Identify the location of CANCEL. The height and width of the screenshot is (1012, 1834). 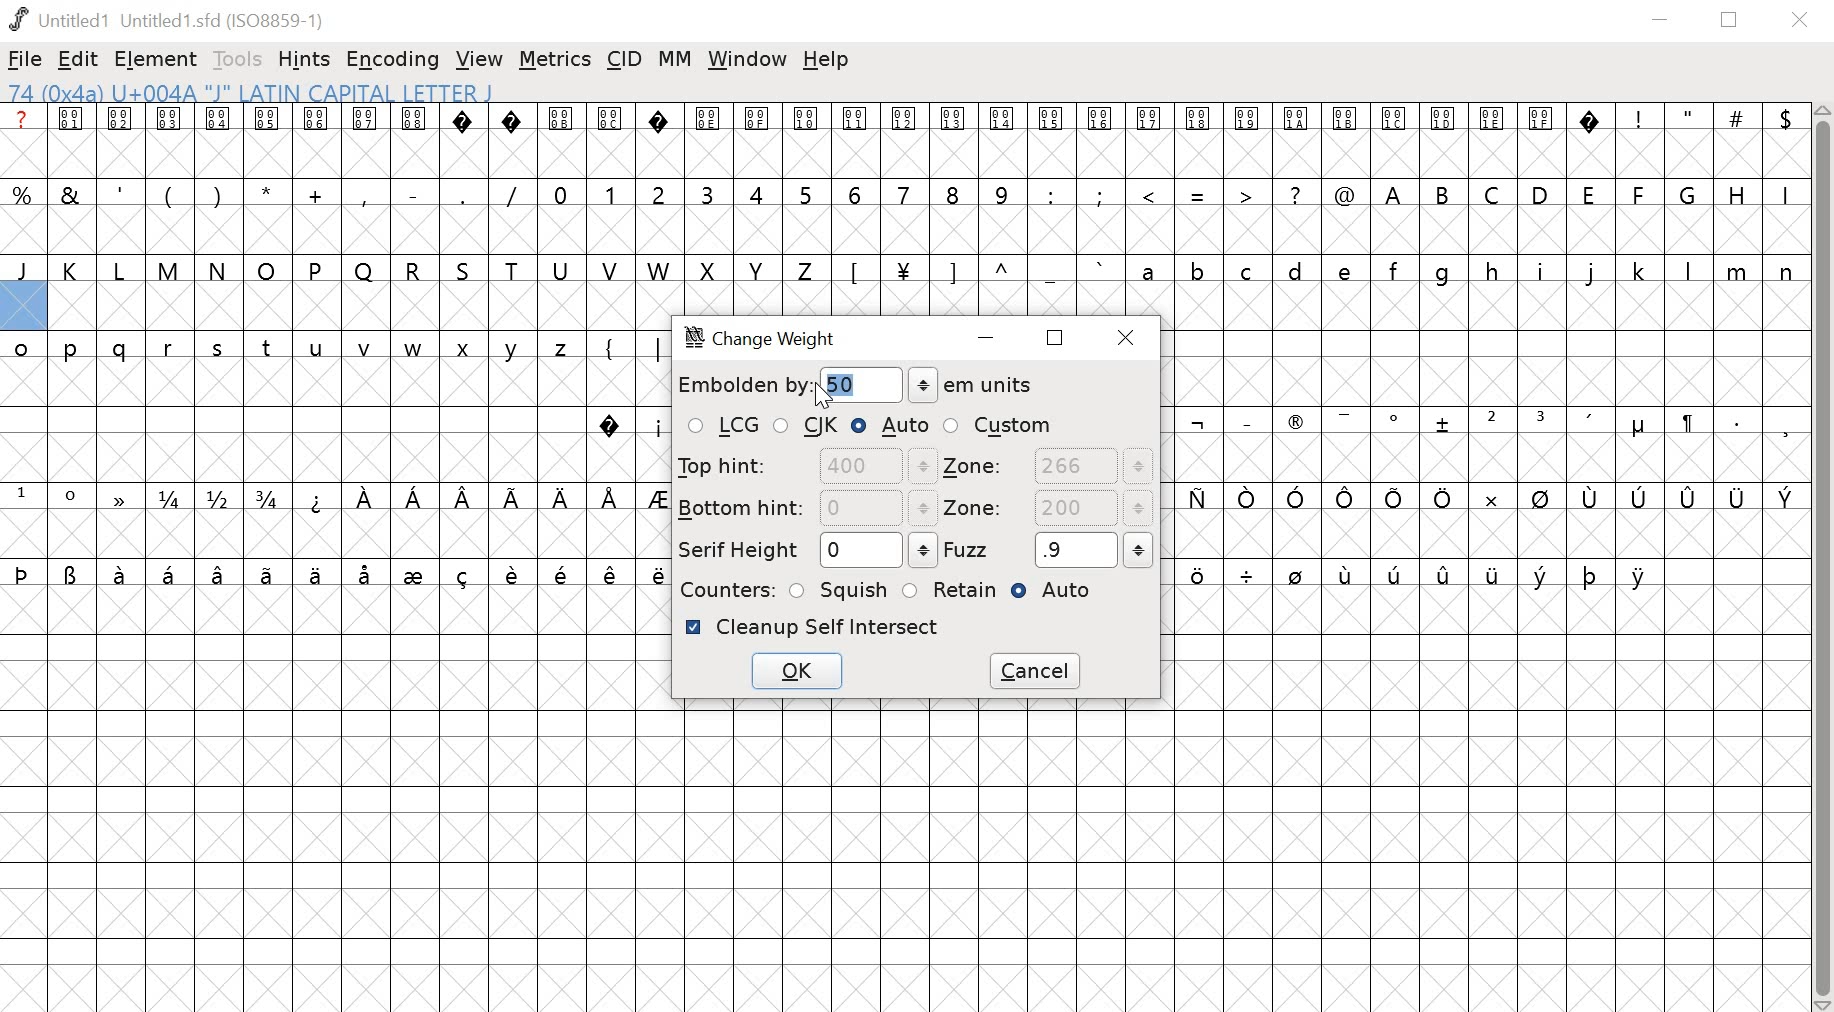
(1038, 671).